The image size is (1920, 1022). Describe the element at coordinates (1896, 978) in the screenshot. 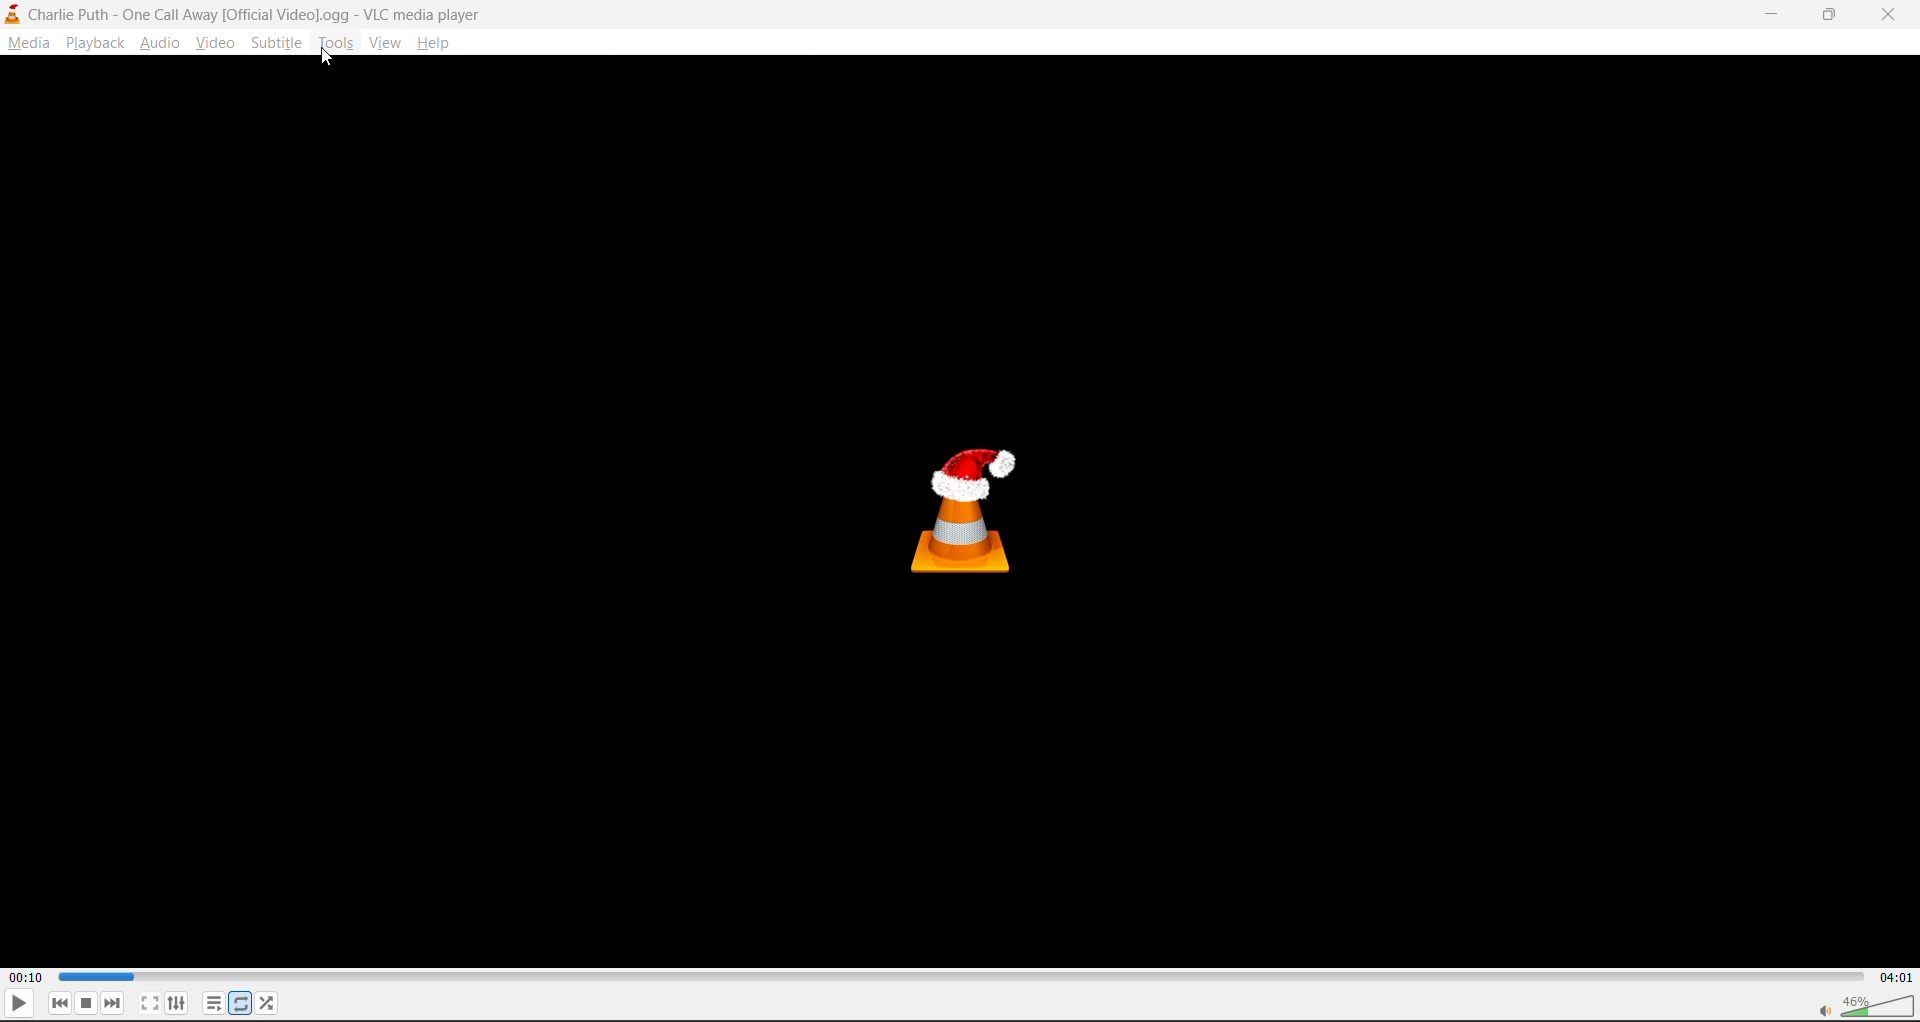

I see `04:01` at that location.